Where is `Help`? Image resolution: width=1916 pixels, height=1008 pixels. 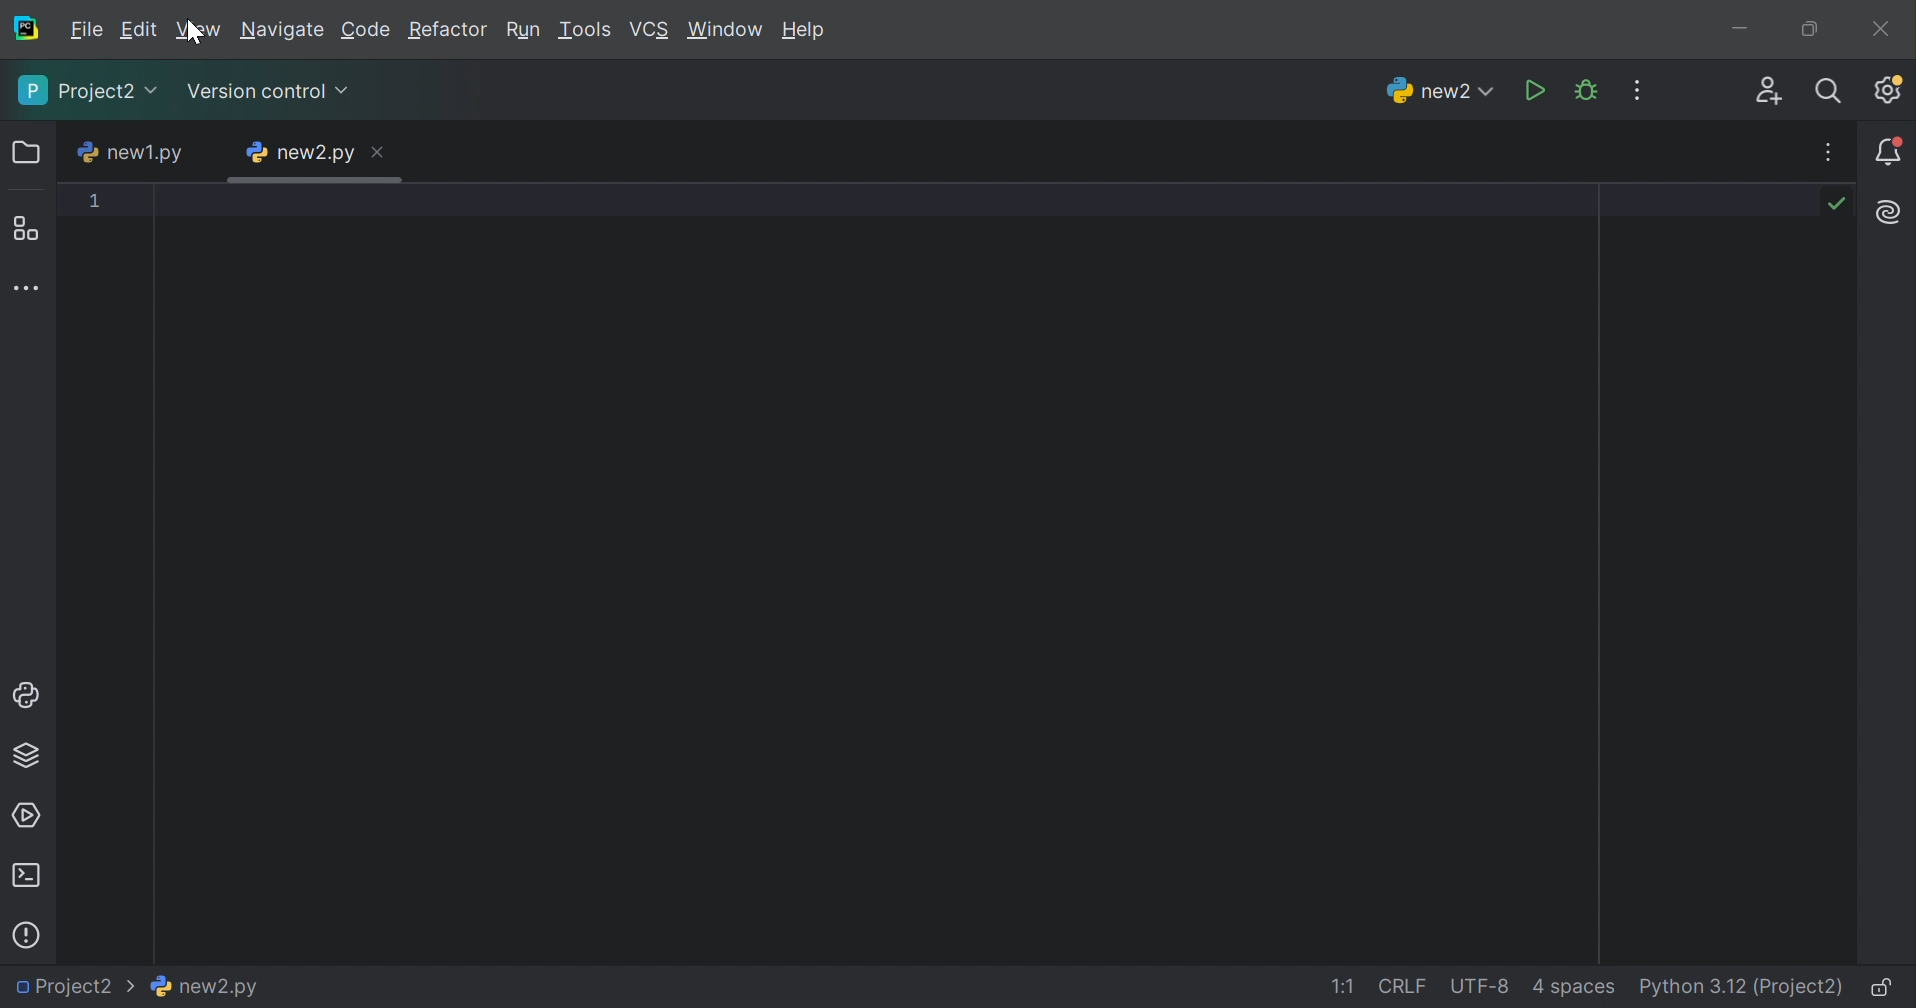 Help is located at coordinates (806, 32).